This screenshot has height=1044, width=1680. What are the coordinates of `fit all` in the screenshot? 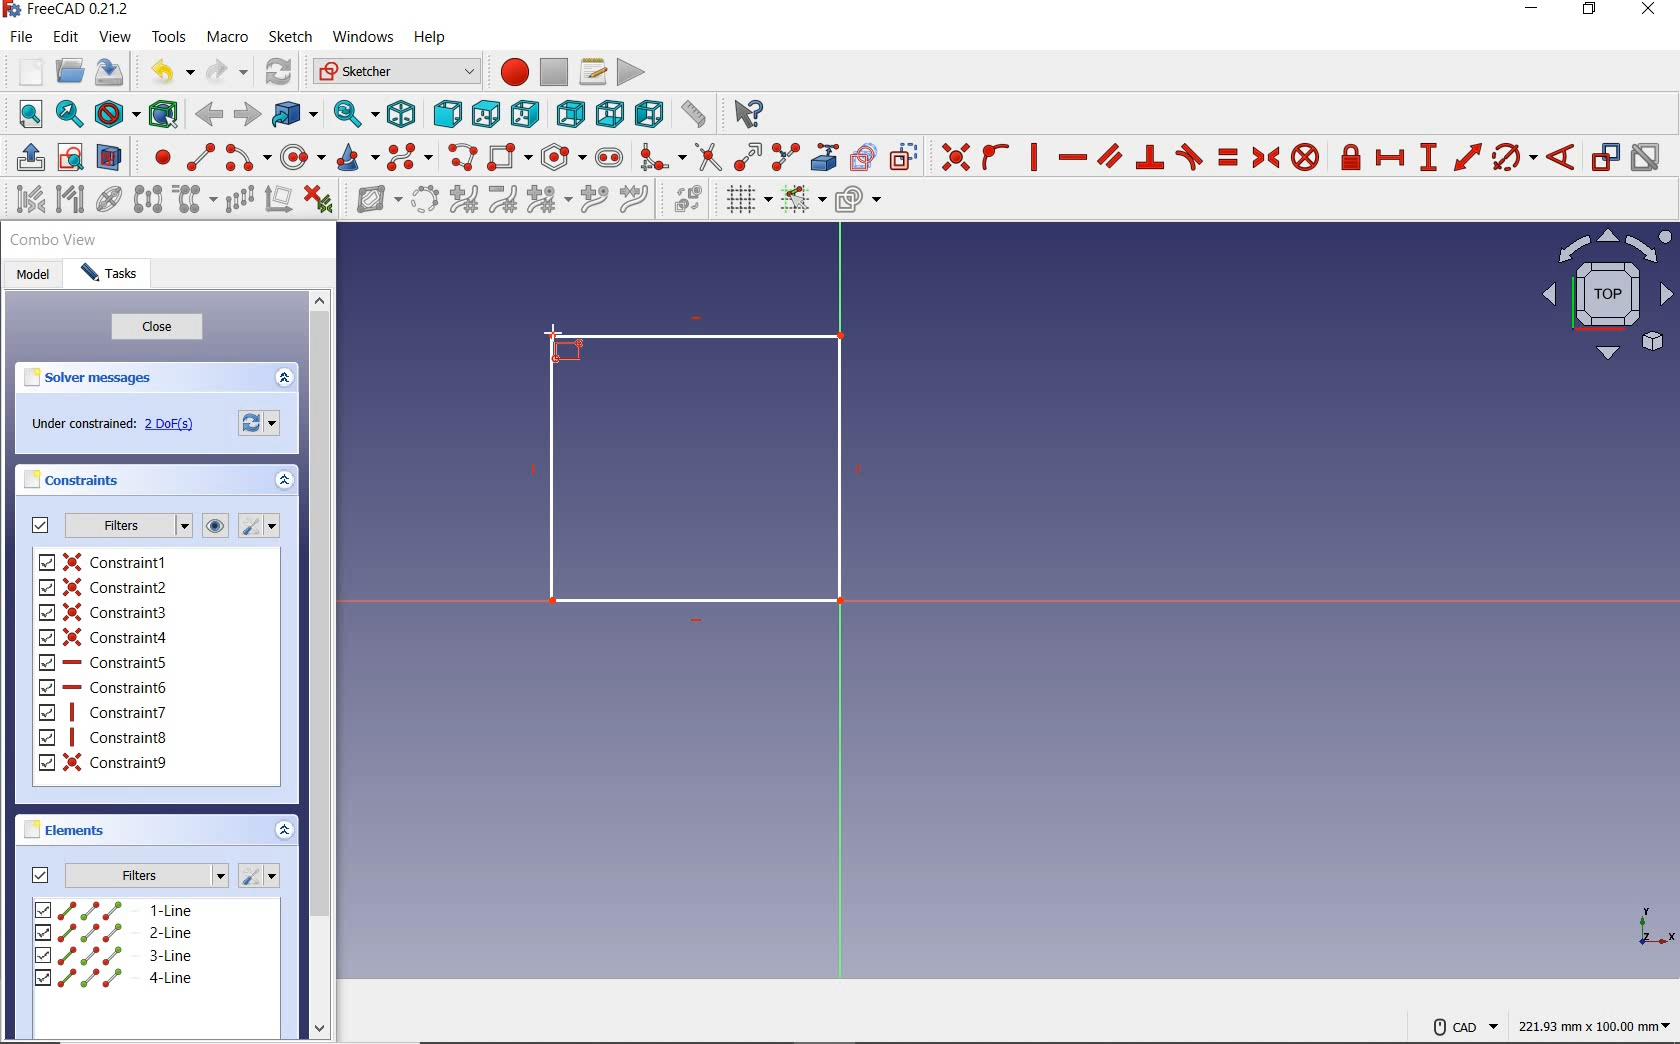 It's located at (24, 116).